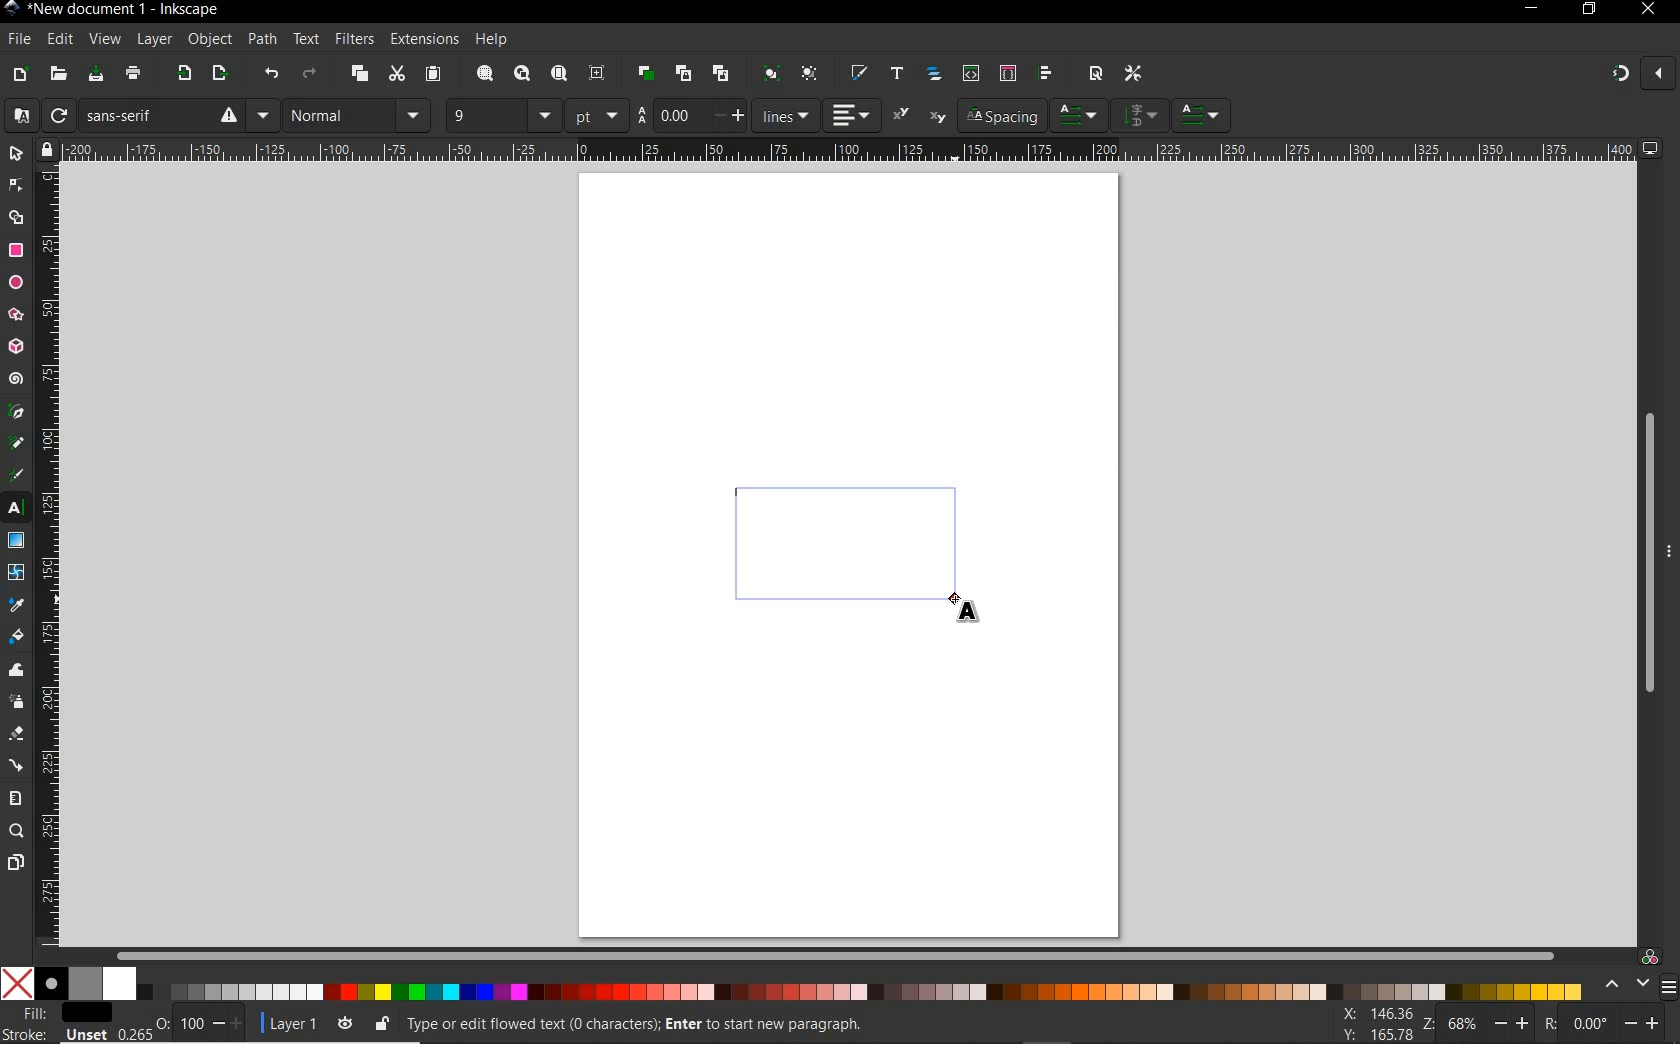 The image size is (1680, 1044). Describe the element at coordinates (486, 74) in the screenshot. I see `zoom selection` at that location.